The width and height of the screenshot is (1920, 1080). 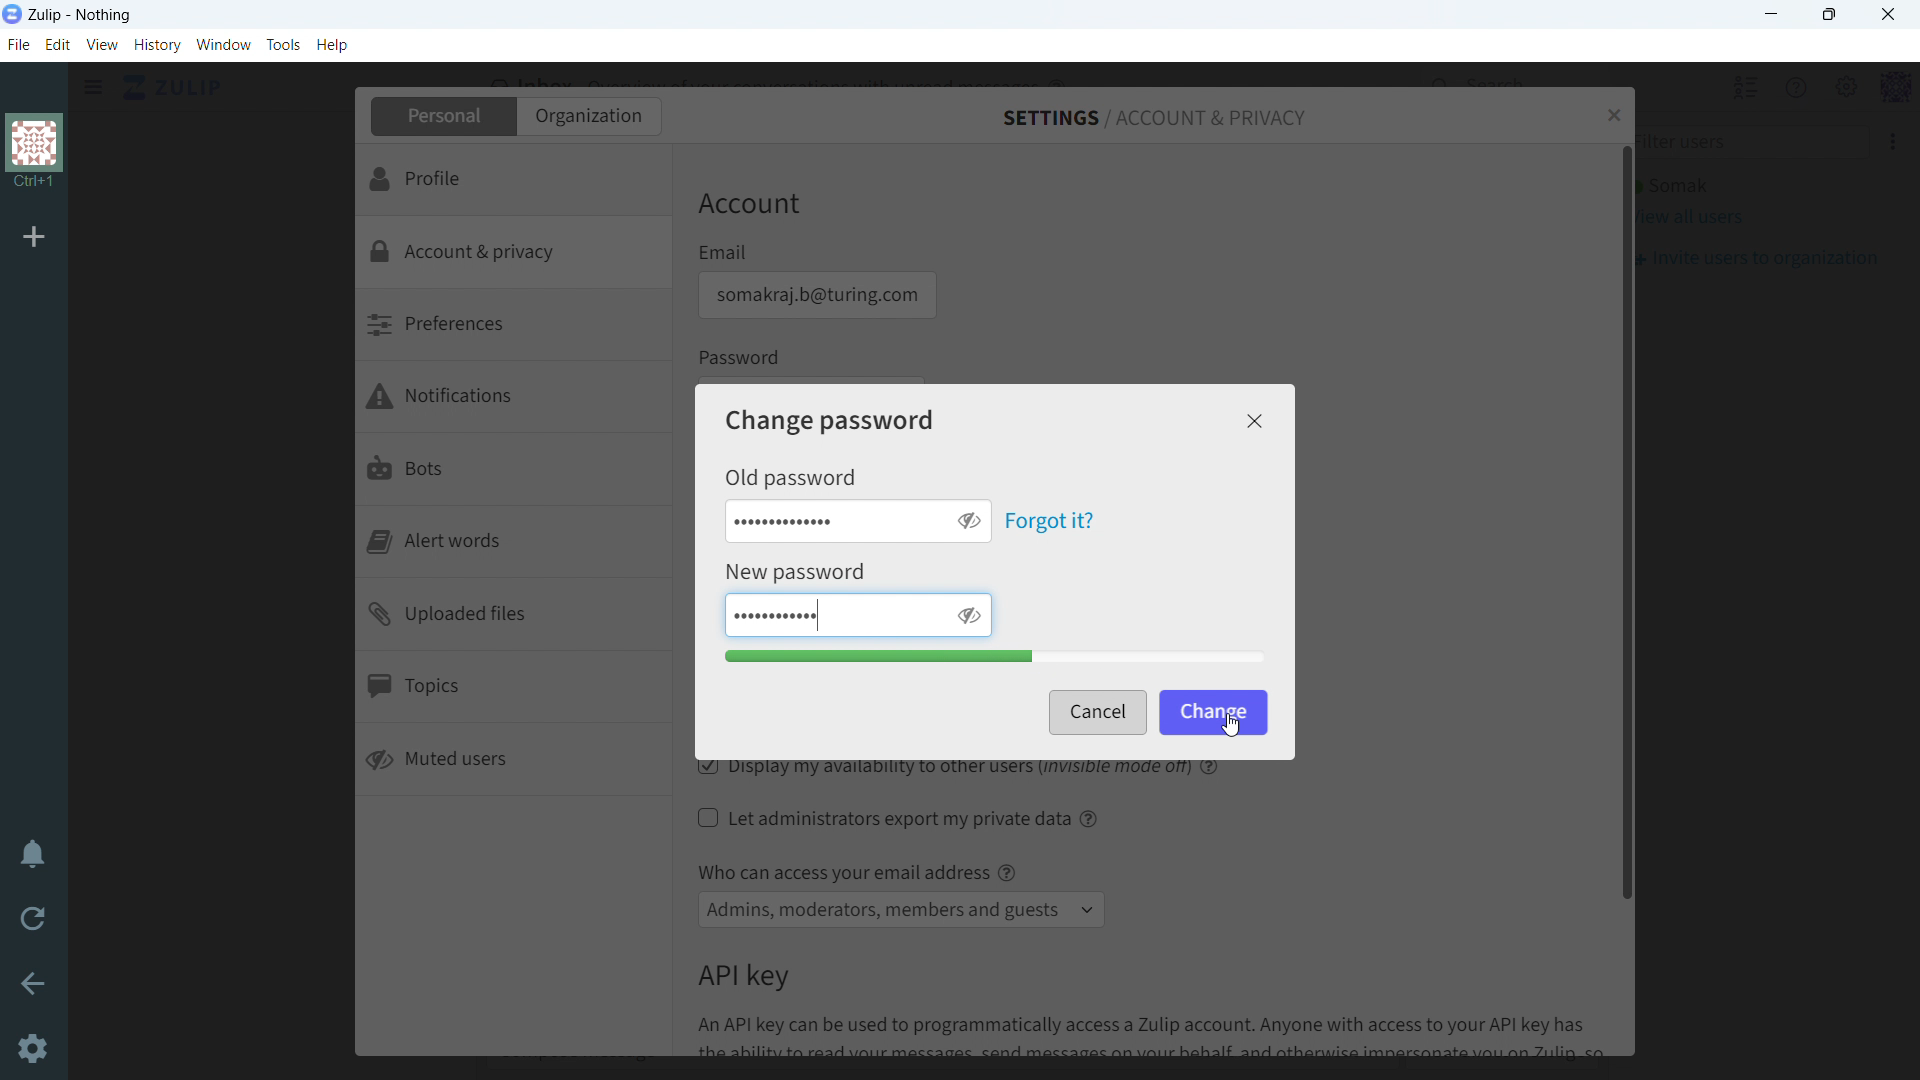 I want to click on cancel, so click(x=1097, y=713).